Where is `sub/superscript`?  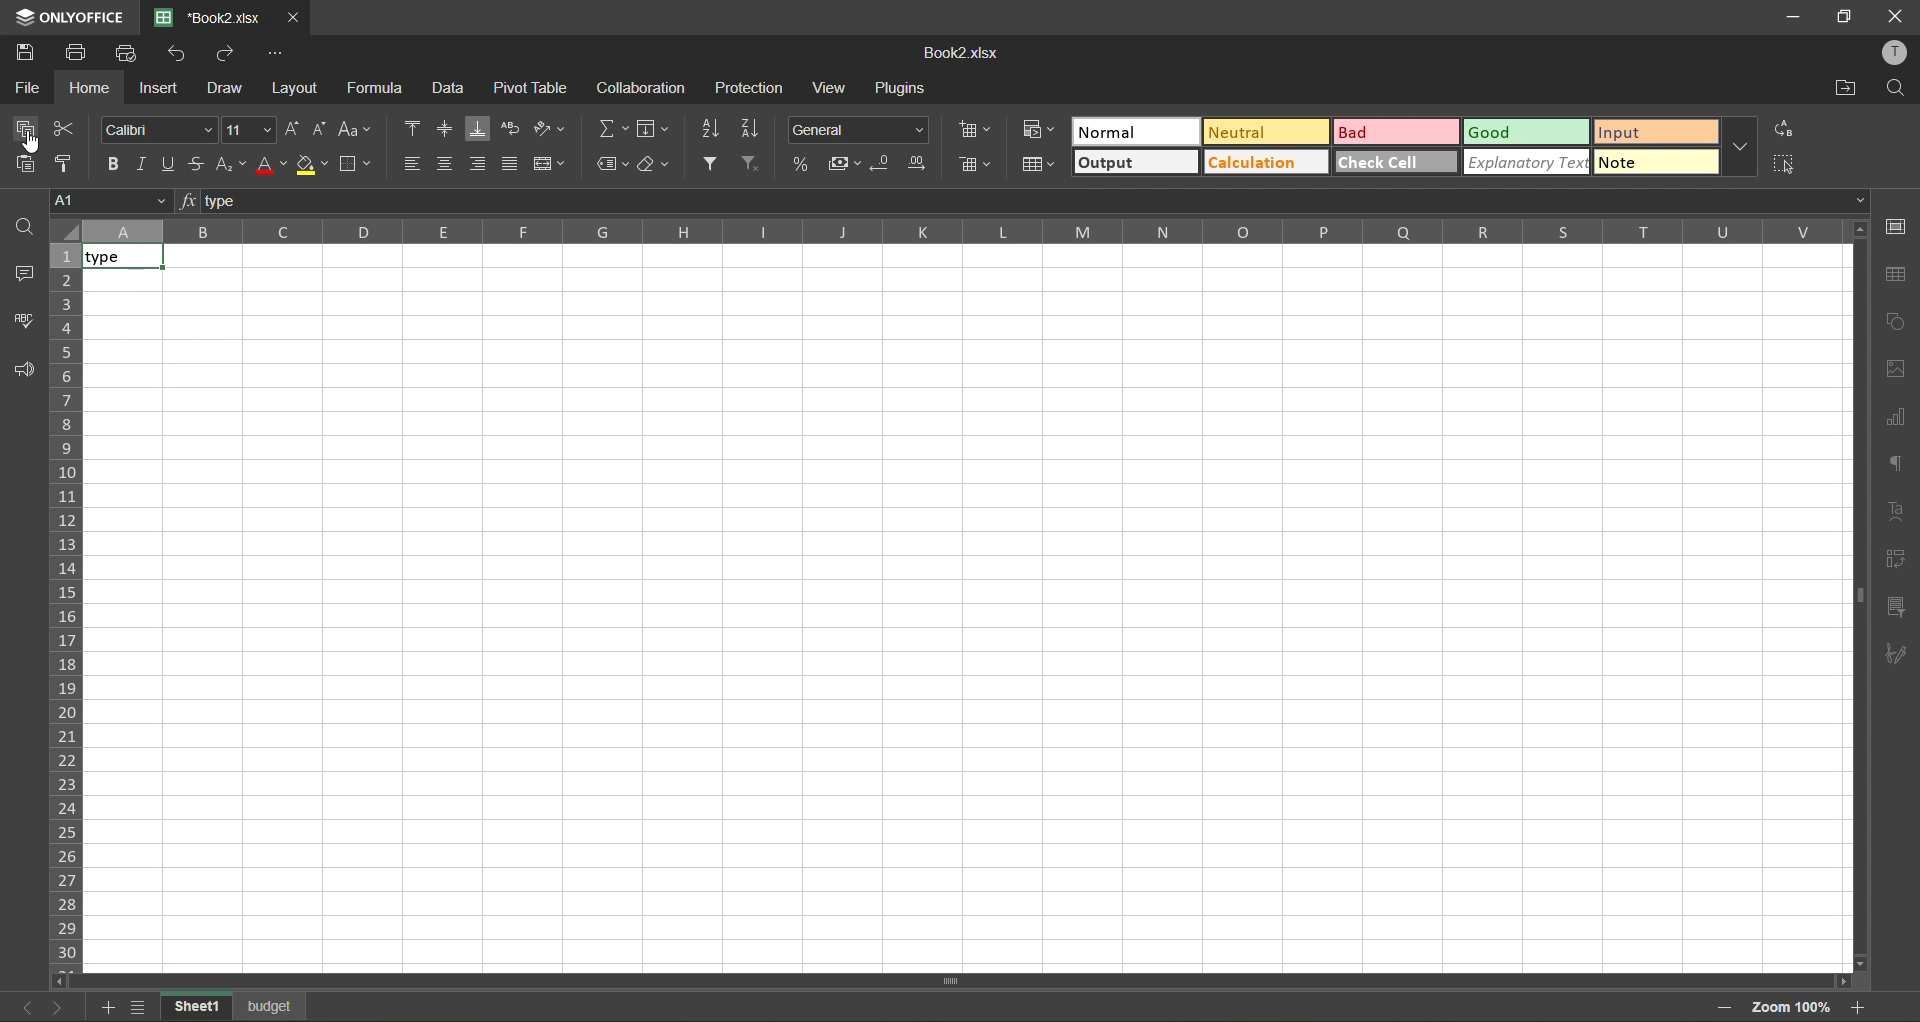
sub/superscript is located at coordinates (233, 166).